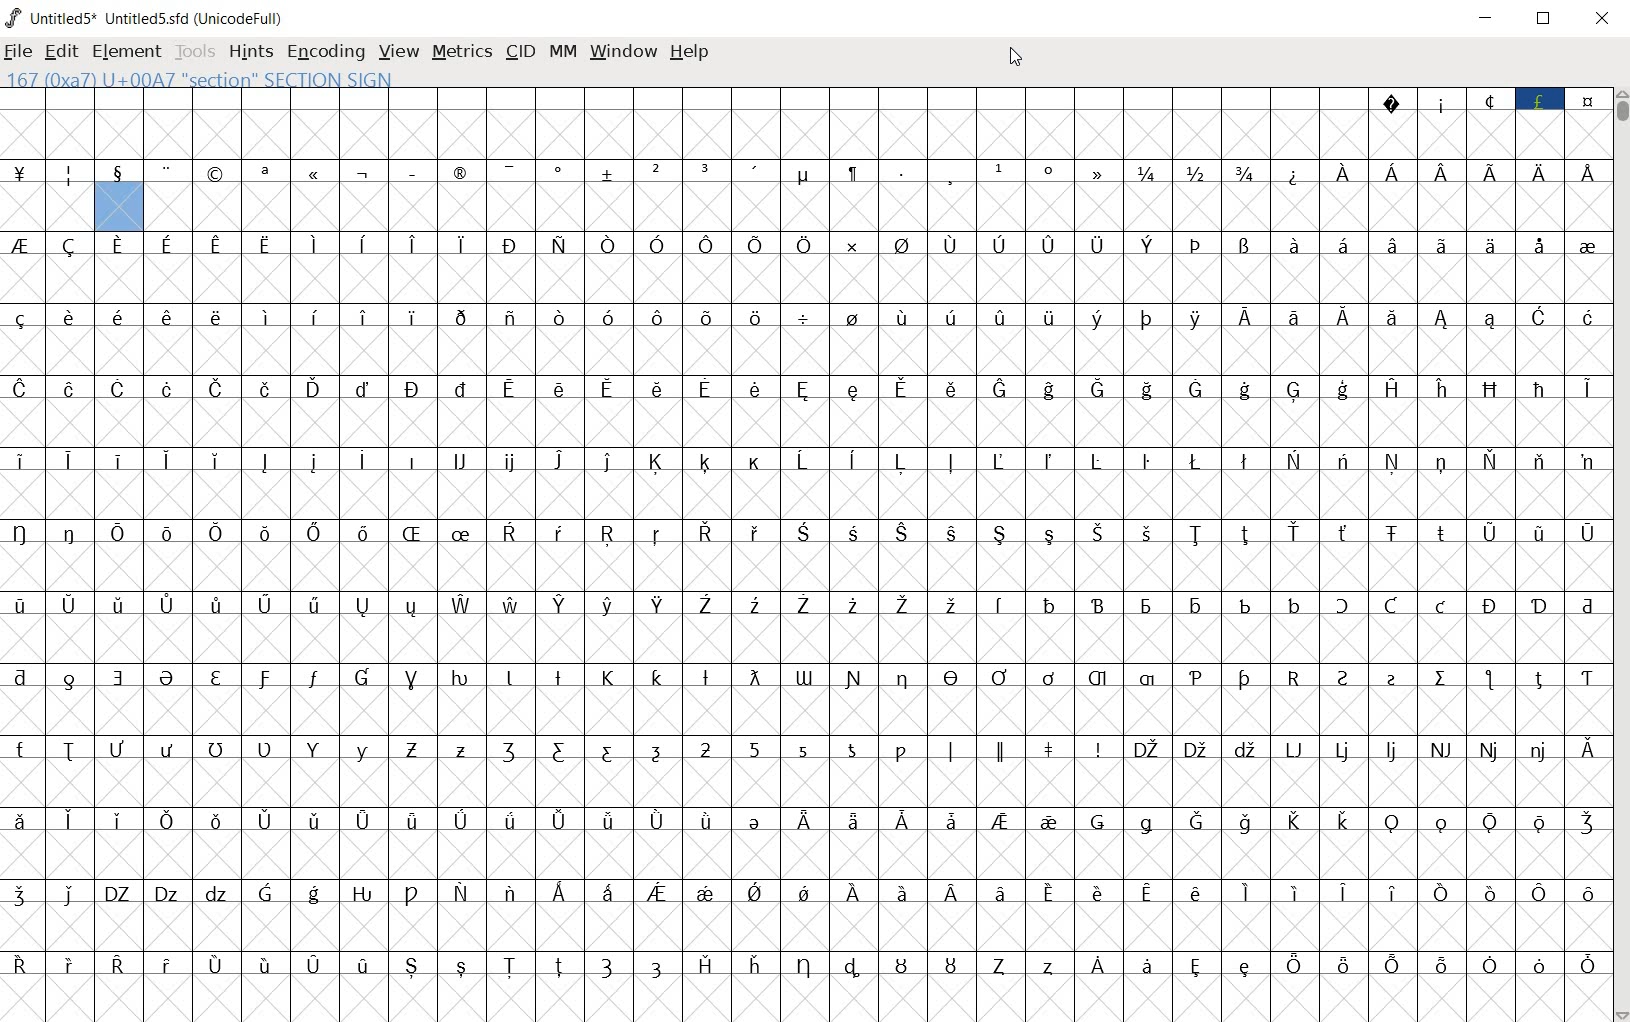 The height and width of the screenshot is (1022, 1630). I want to click on empty cells, so click(220, 496).